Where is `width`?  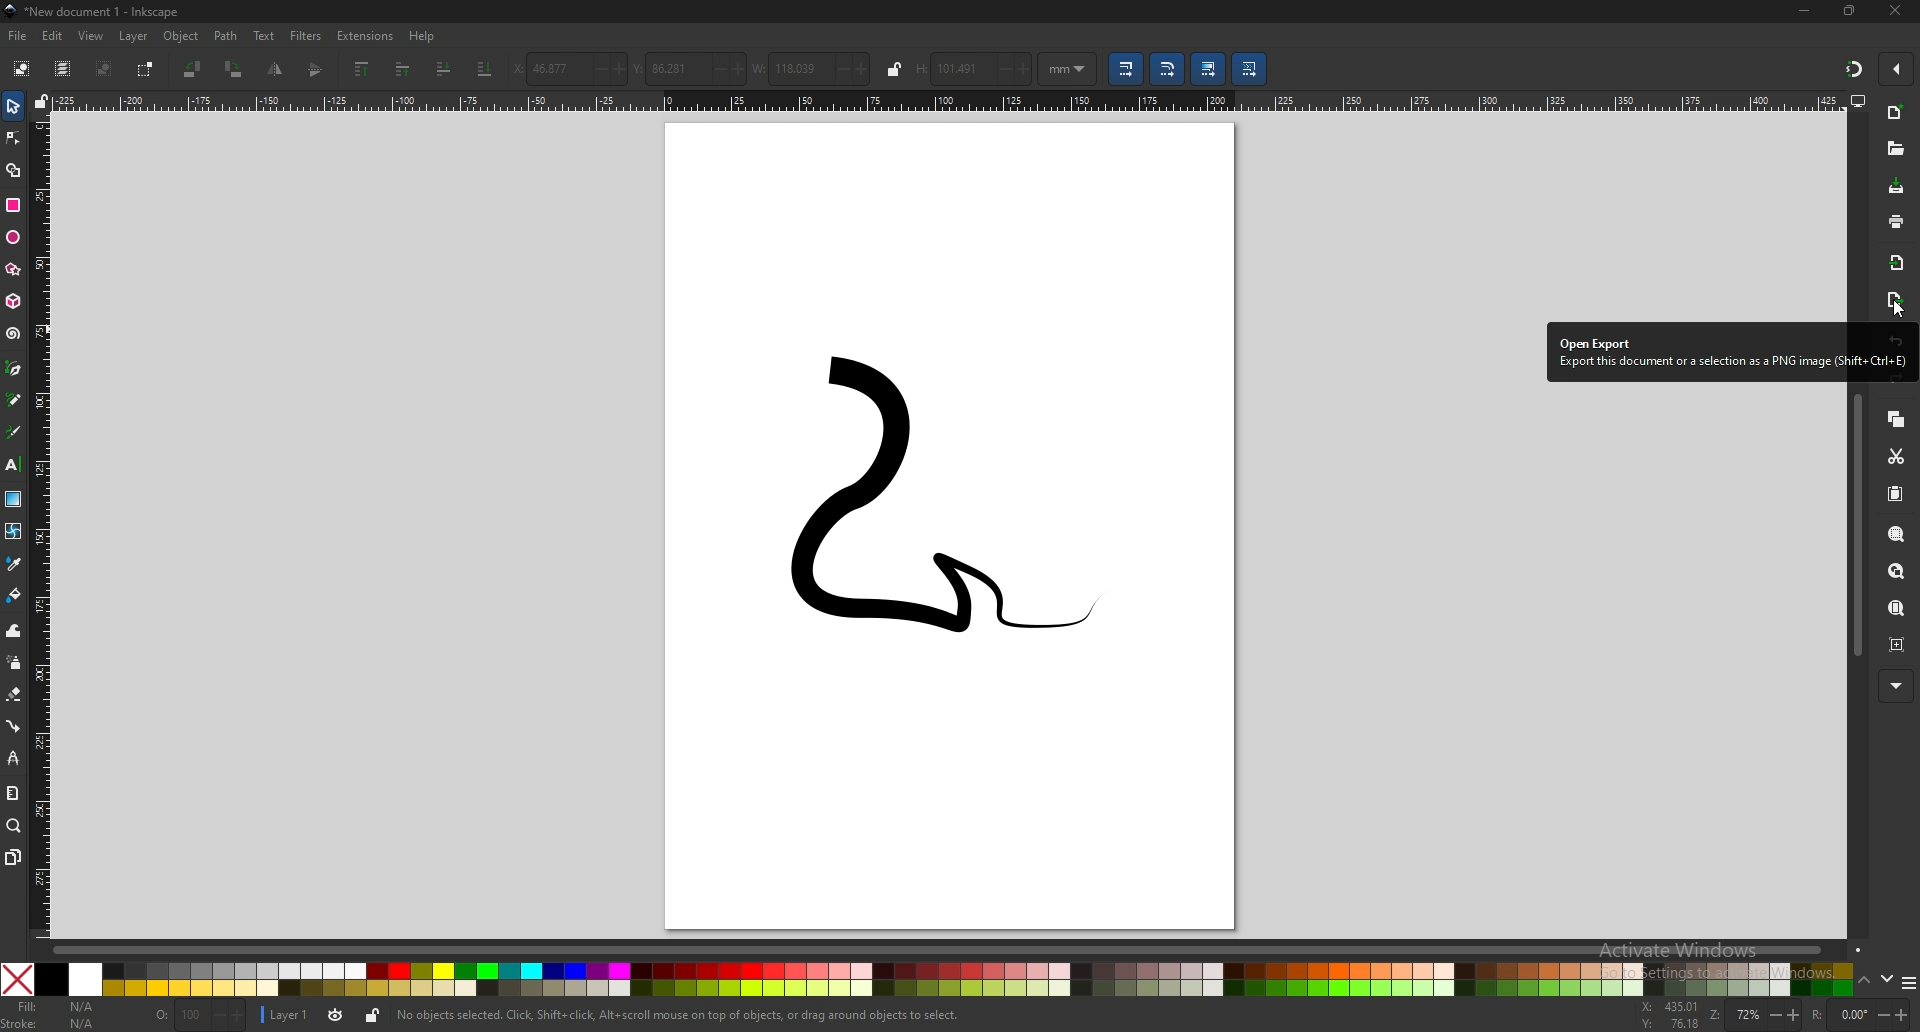 width is located at coordinates (812, 67).